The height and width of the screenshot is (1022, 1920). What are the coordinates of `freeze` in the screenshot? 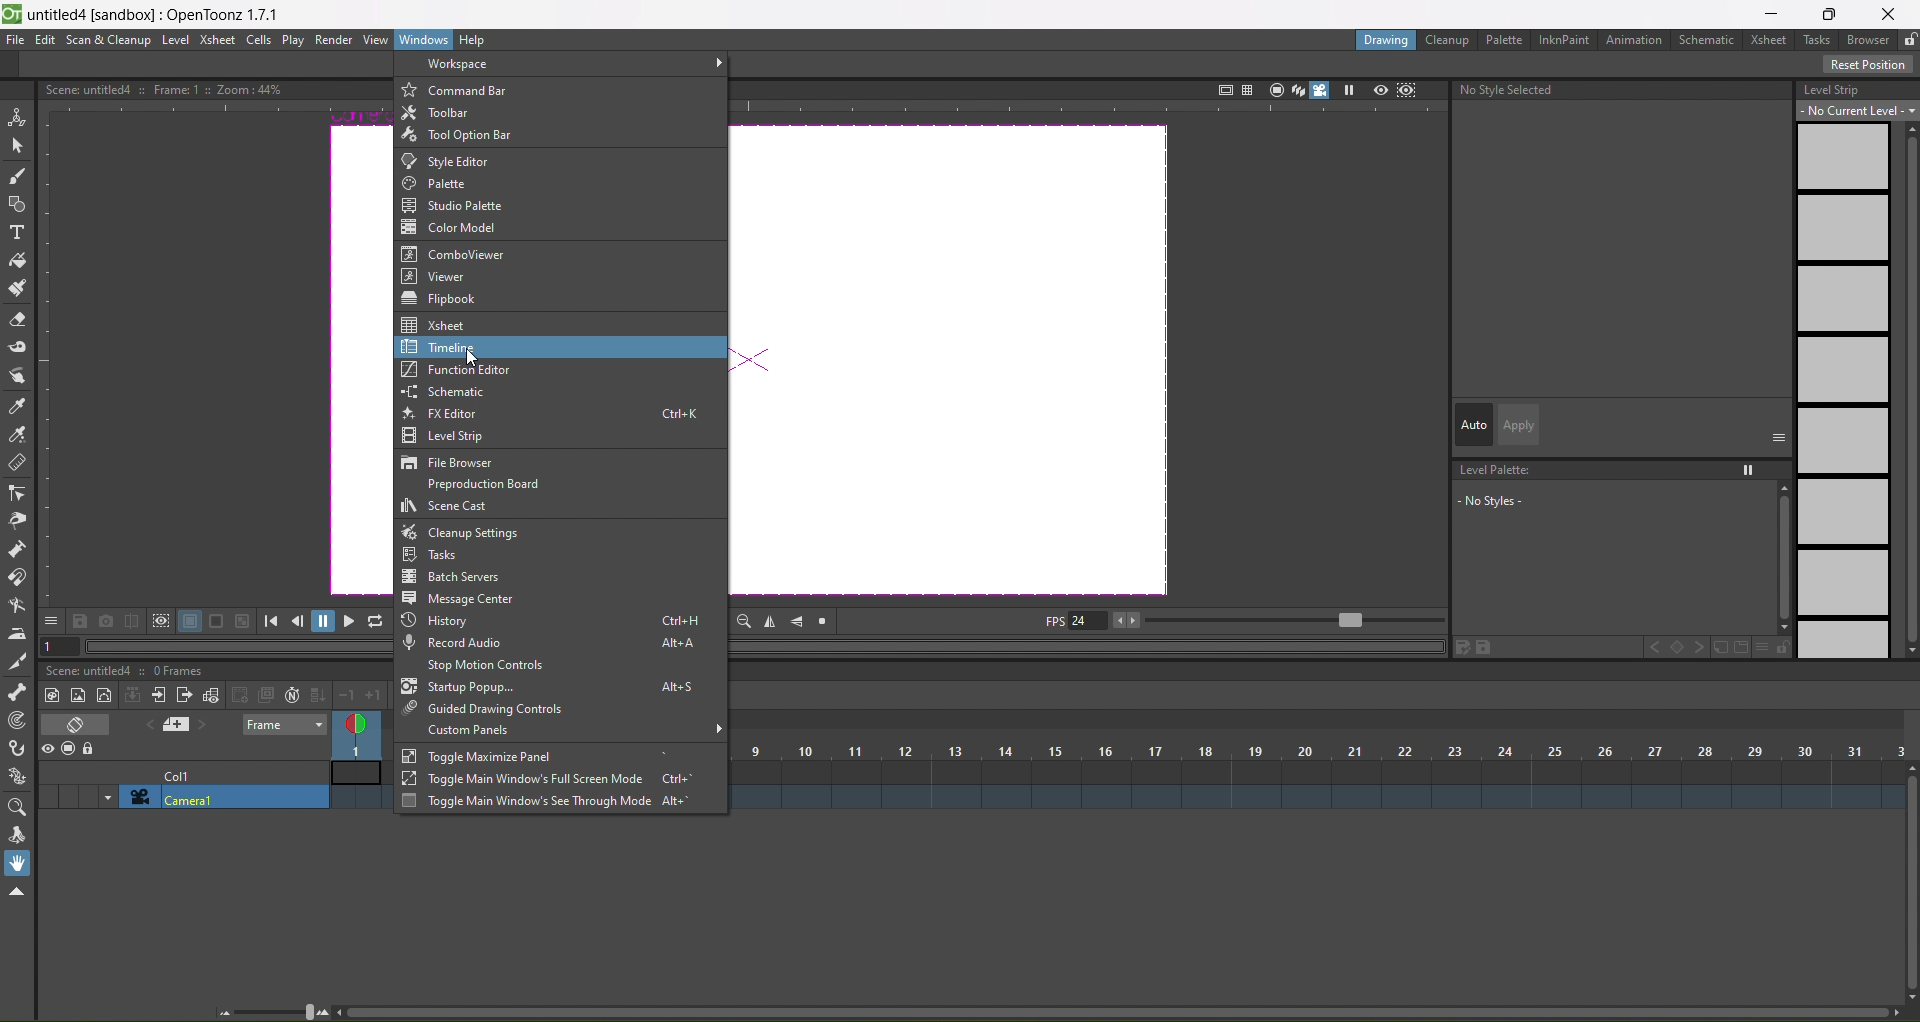 It's located at (1347, 90).